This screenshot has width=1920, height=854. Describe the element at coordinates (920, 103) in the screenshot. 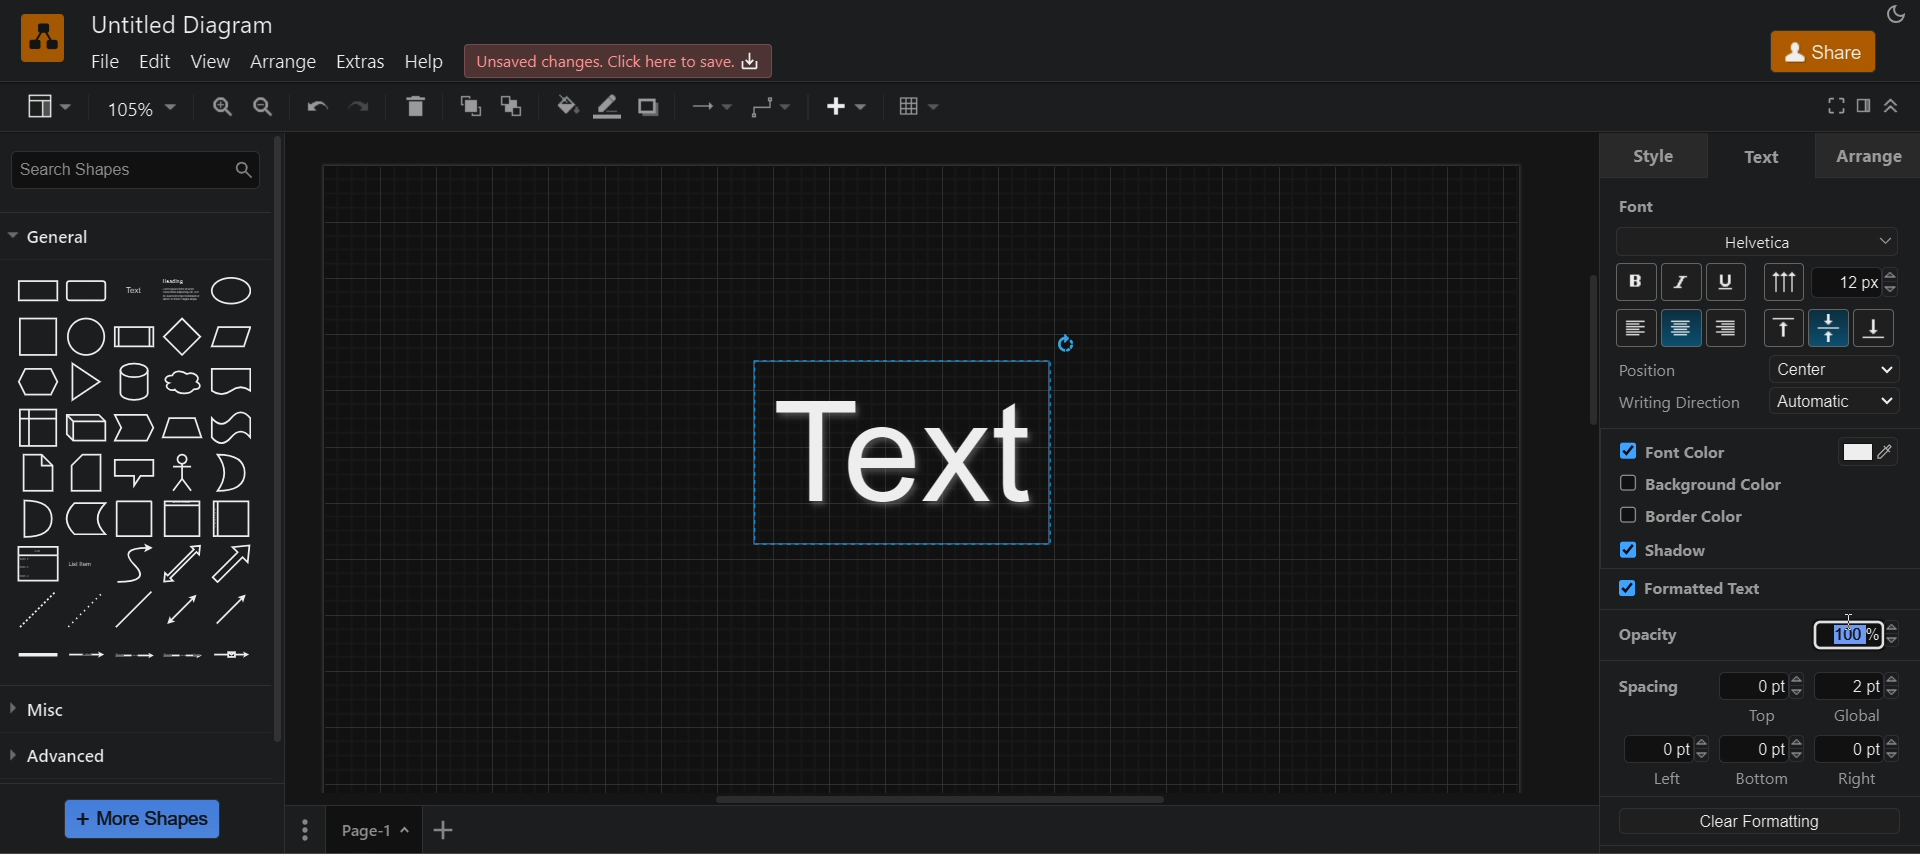

I see `table` at that location.